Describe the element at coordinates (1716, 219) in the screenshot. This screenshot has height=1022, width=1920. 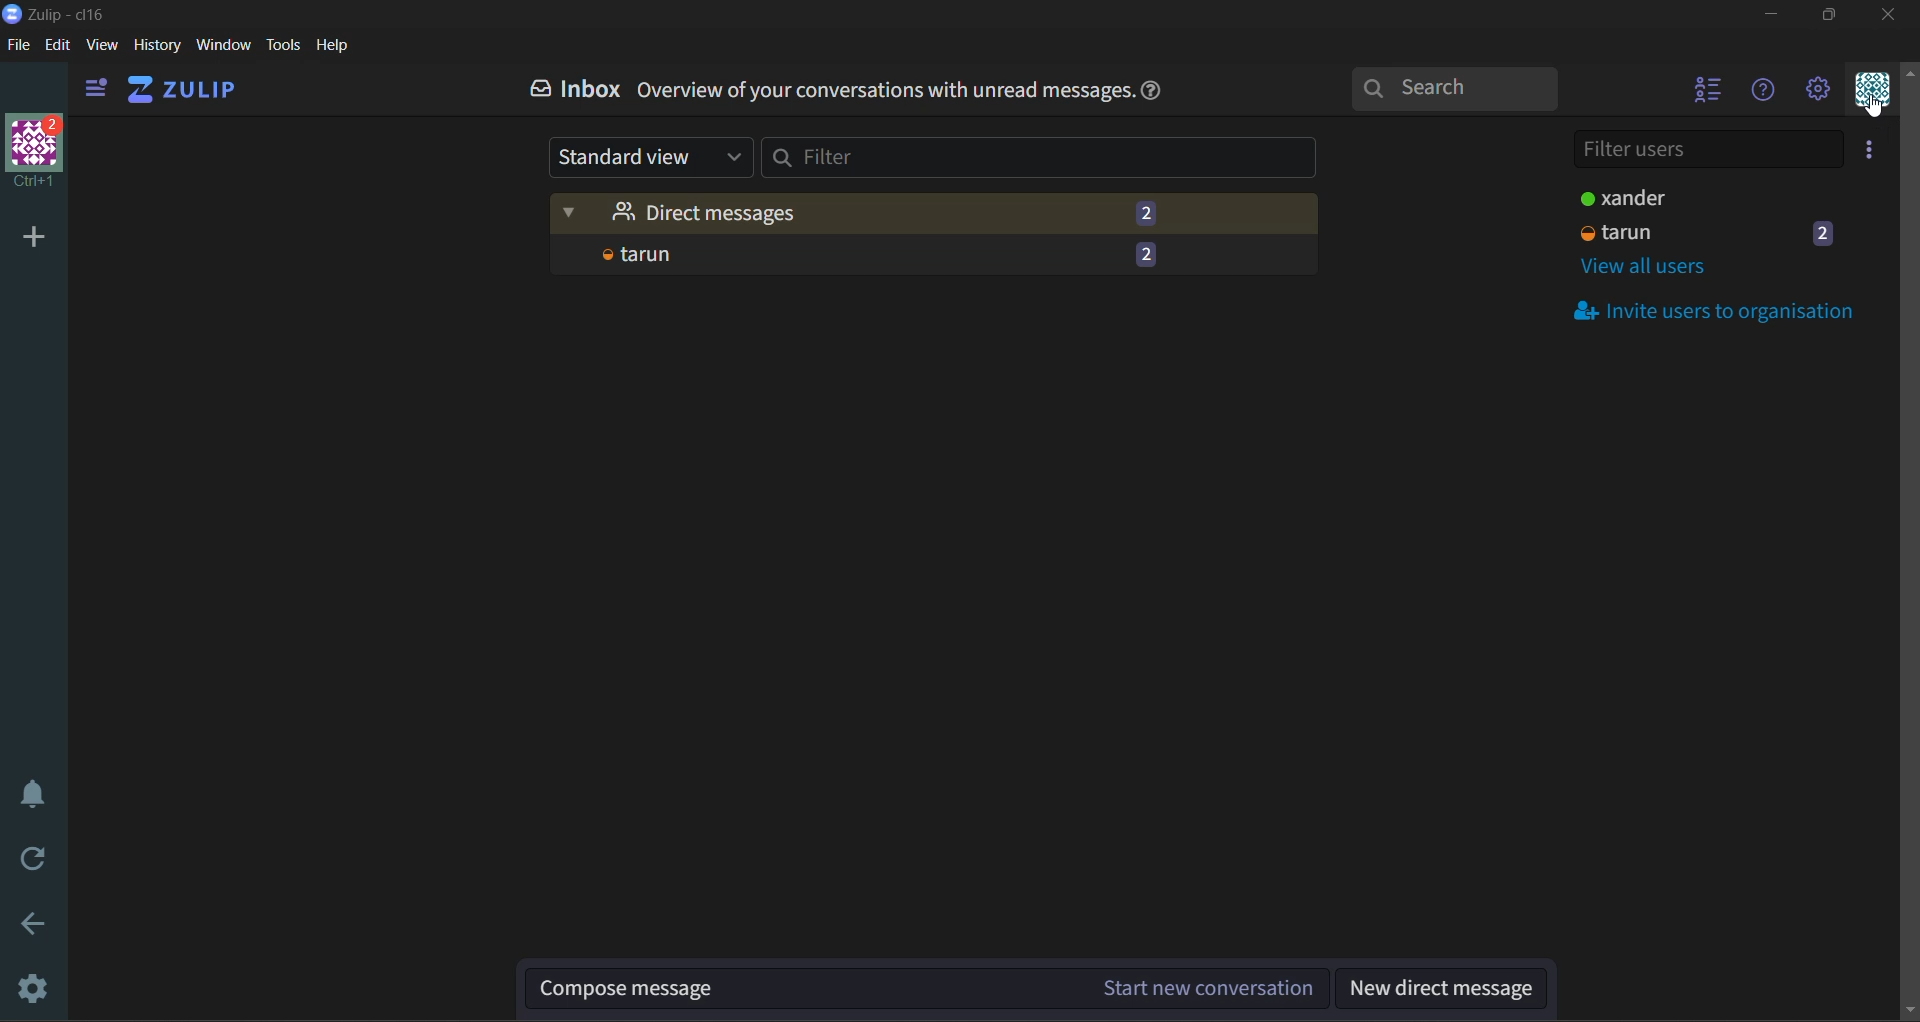
I see `users and staus` at that location.